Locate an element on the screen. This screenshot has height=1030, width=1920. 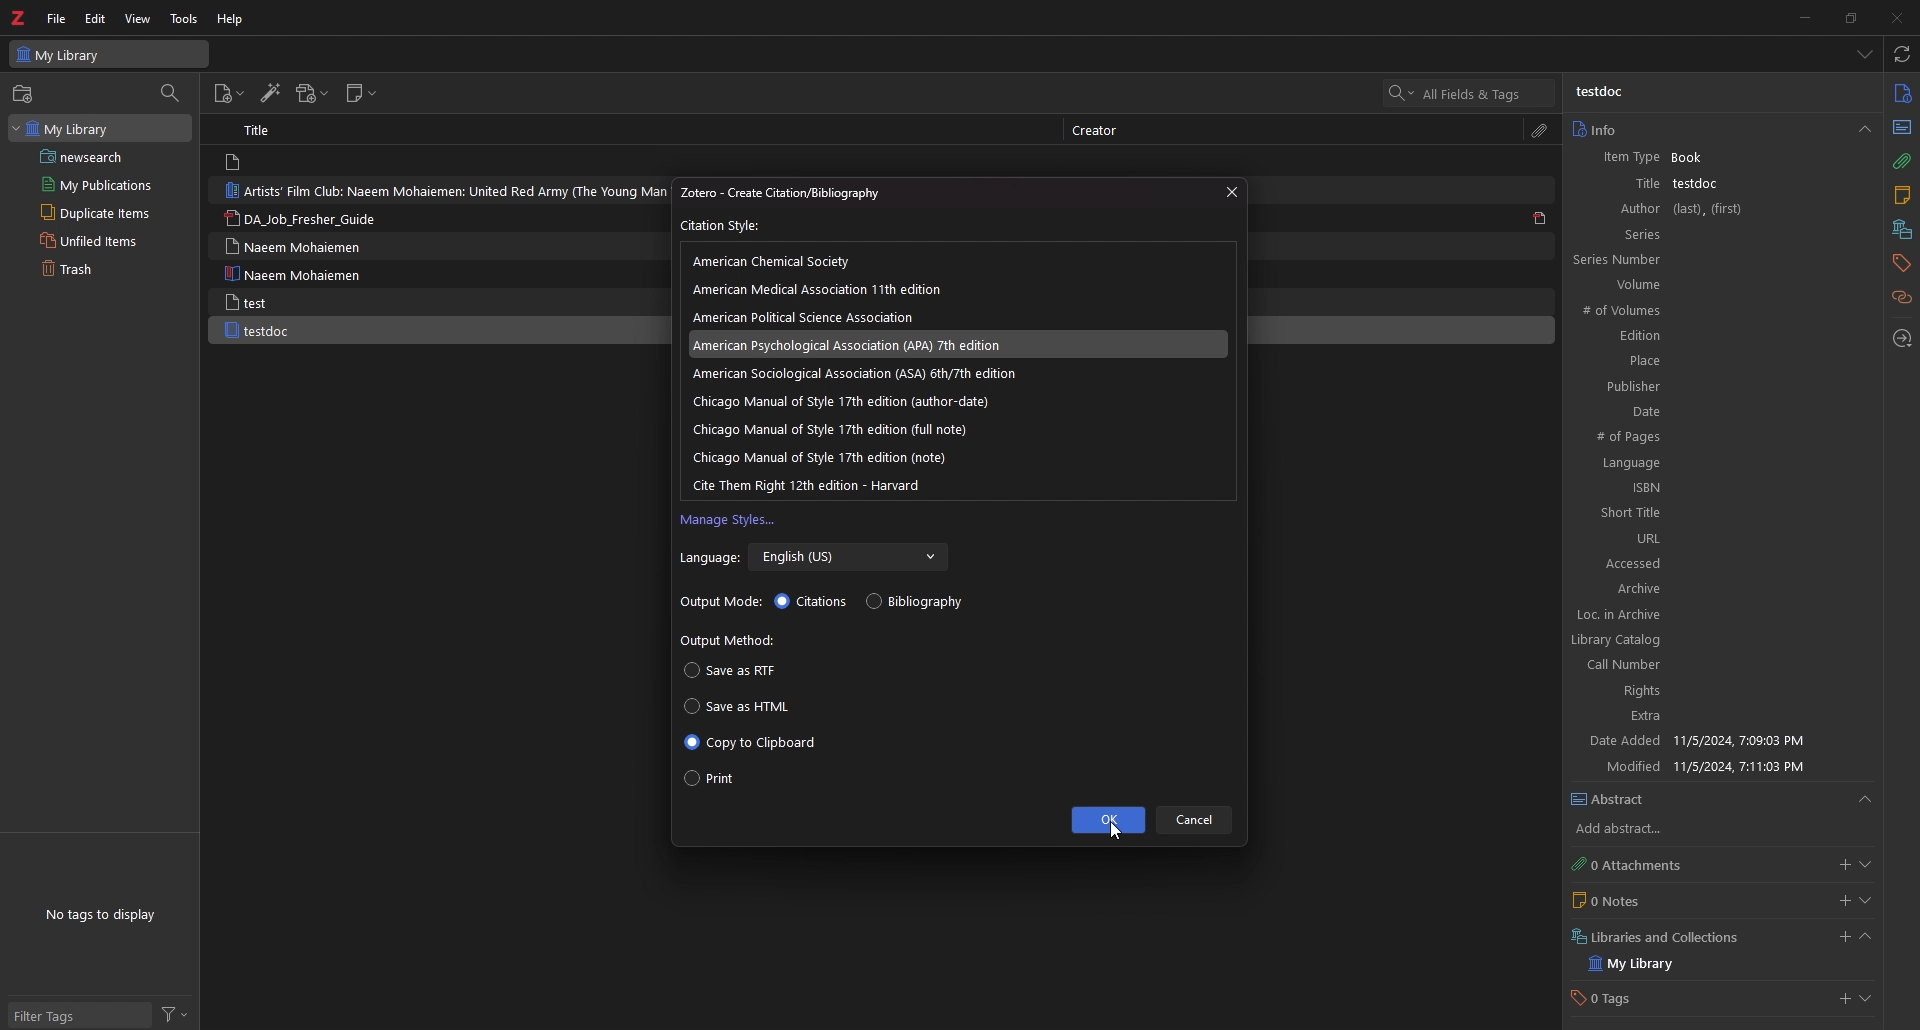
new collection is located at coordinates (25, 94).